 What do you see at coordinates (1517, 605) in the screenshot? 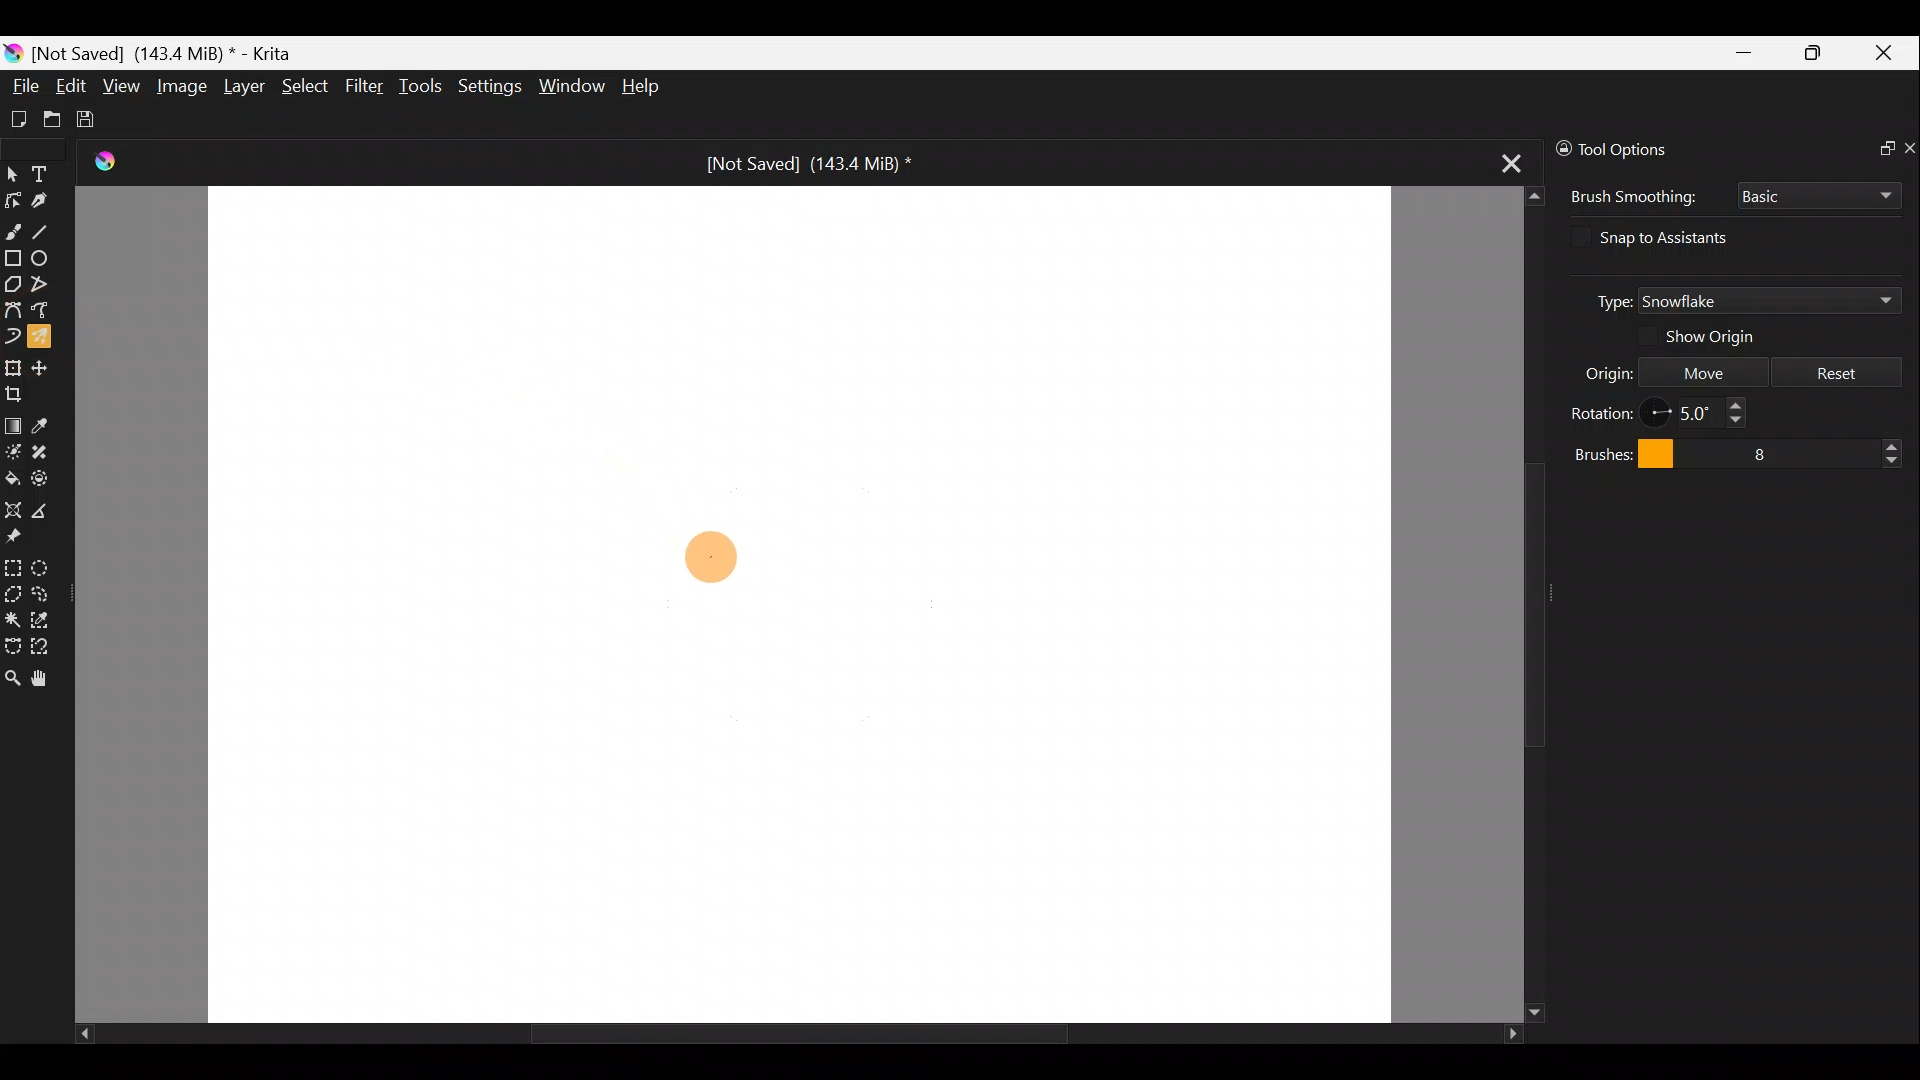
I see `Scroll bar` at bounding box center [1517, 605].